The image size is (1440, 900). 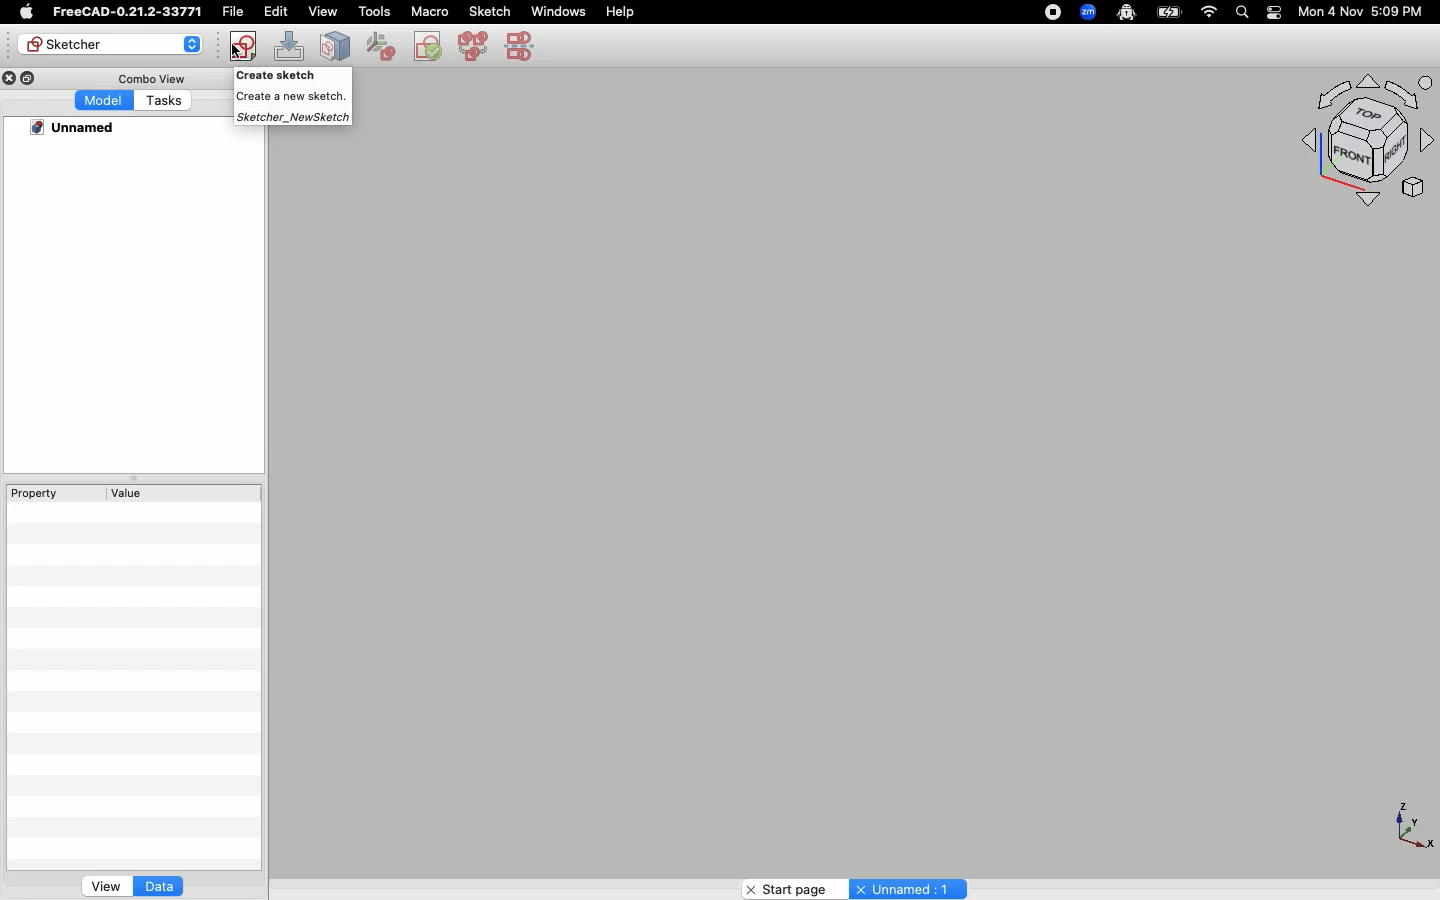 What do you see at coordinates (334, 45) in the screenshot?
I see `Close sketch` at bounding box center [334, 45].